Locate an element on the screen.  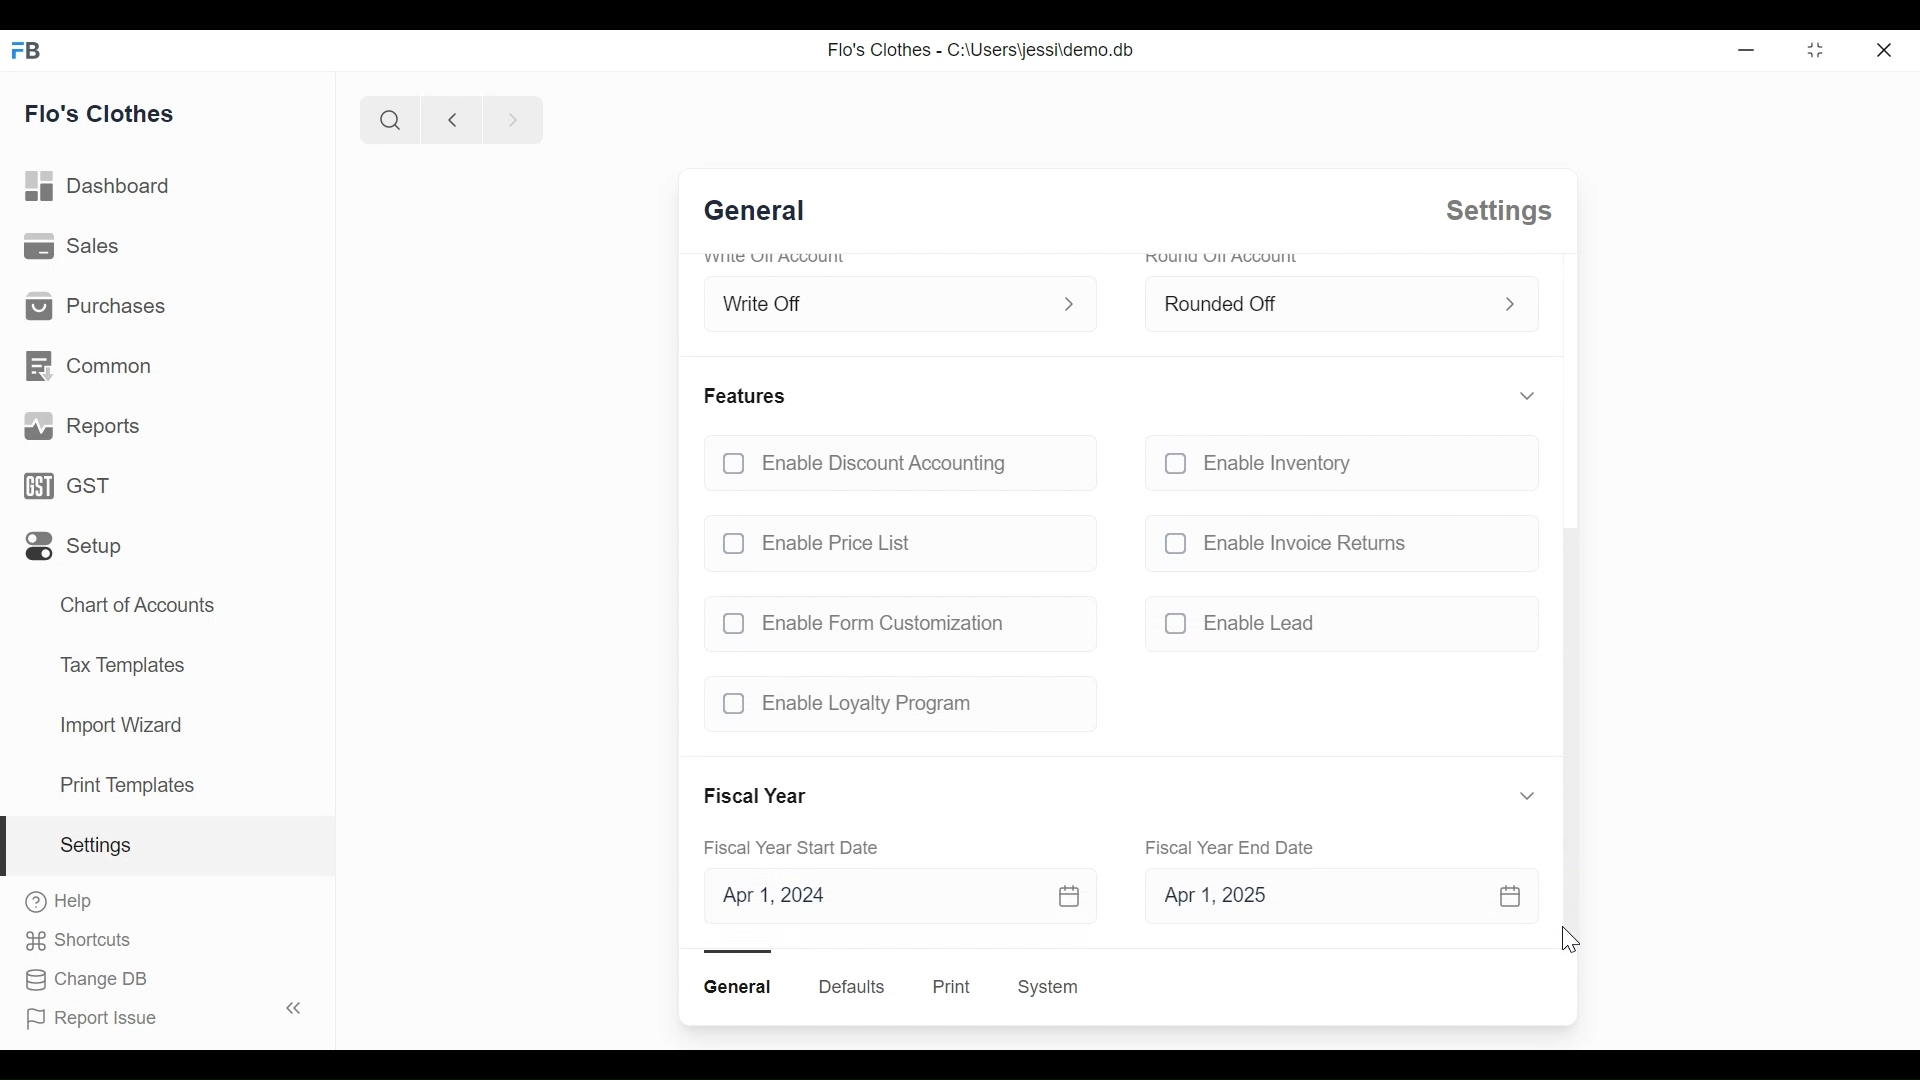
Fiscal Year End Date is located at coordinates (1233, 847).